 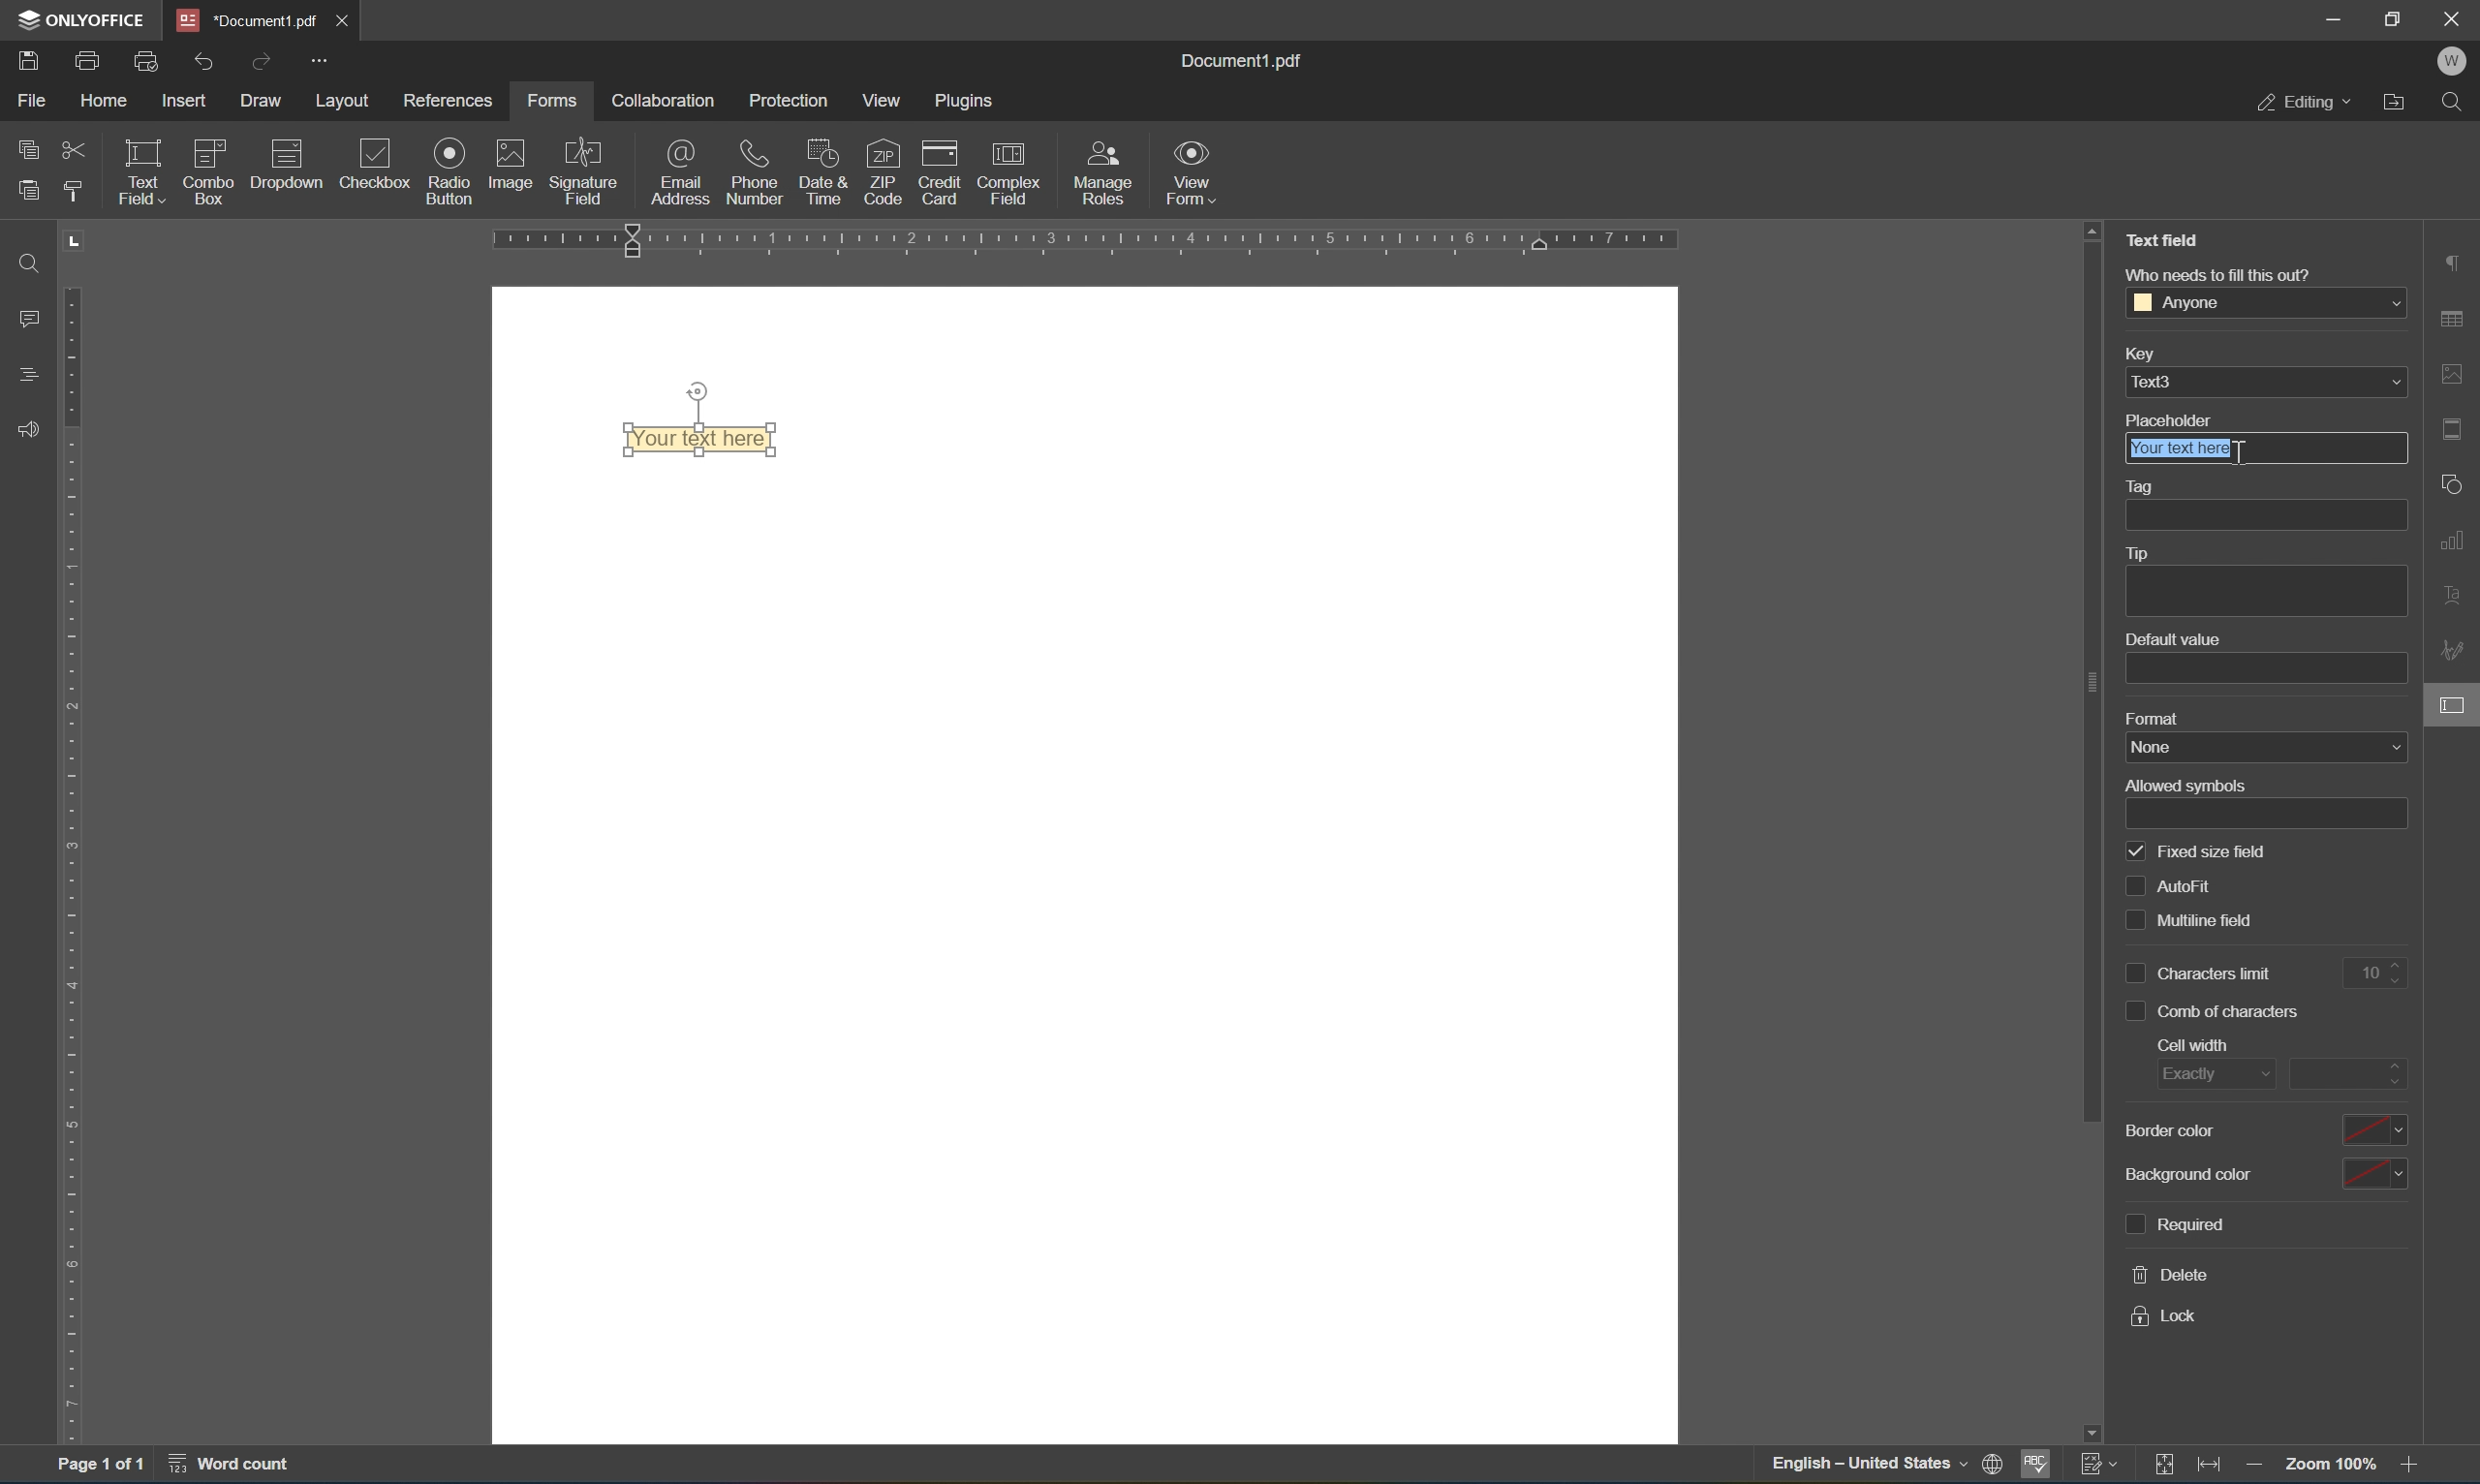 What do you see at coordinates (2156, 485) in the screenshot?
I see `tag` at bounding box center [2156, 485].